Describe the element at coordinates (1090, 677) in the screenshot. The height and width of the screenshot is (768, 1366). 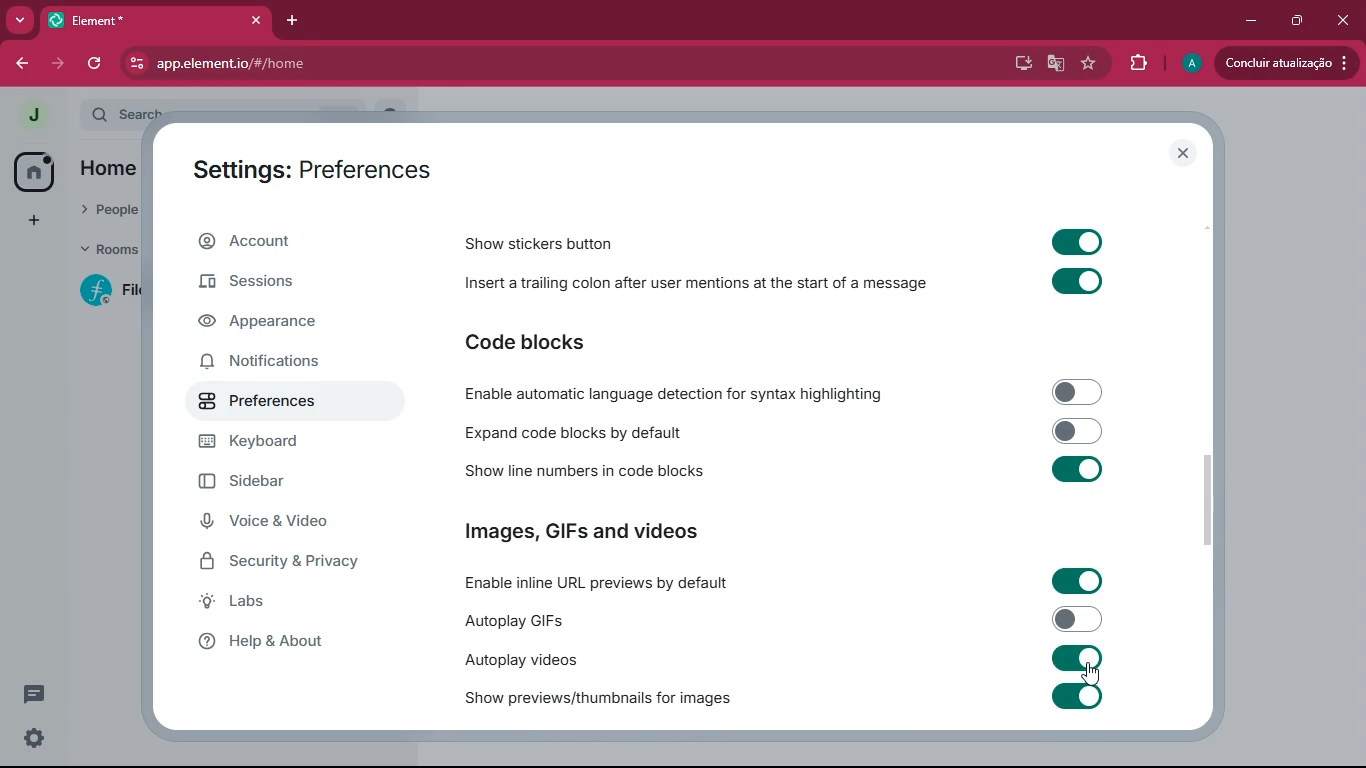
I see `cursor` at that location.